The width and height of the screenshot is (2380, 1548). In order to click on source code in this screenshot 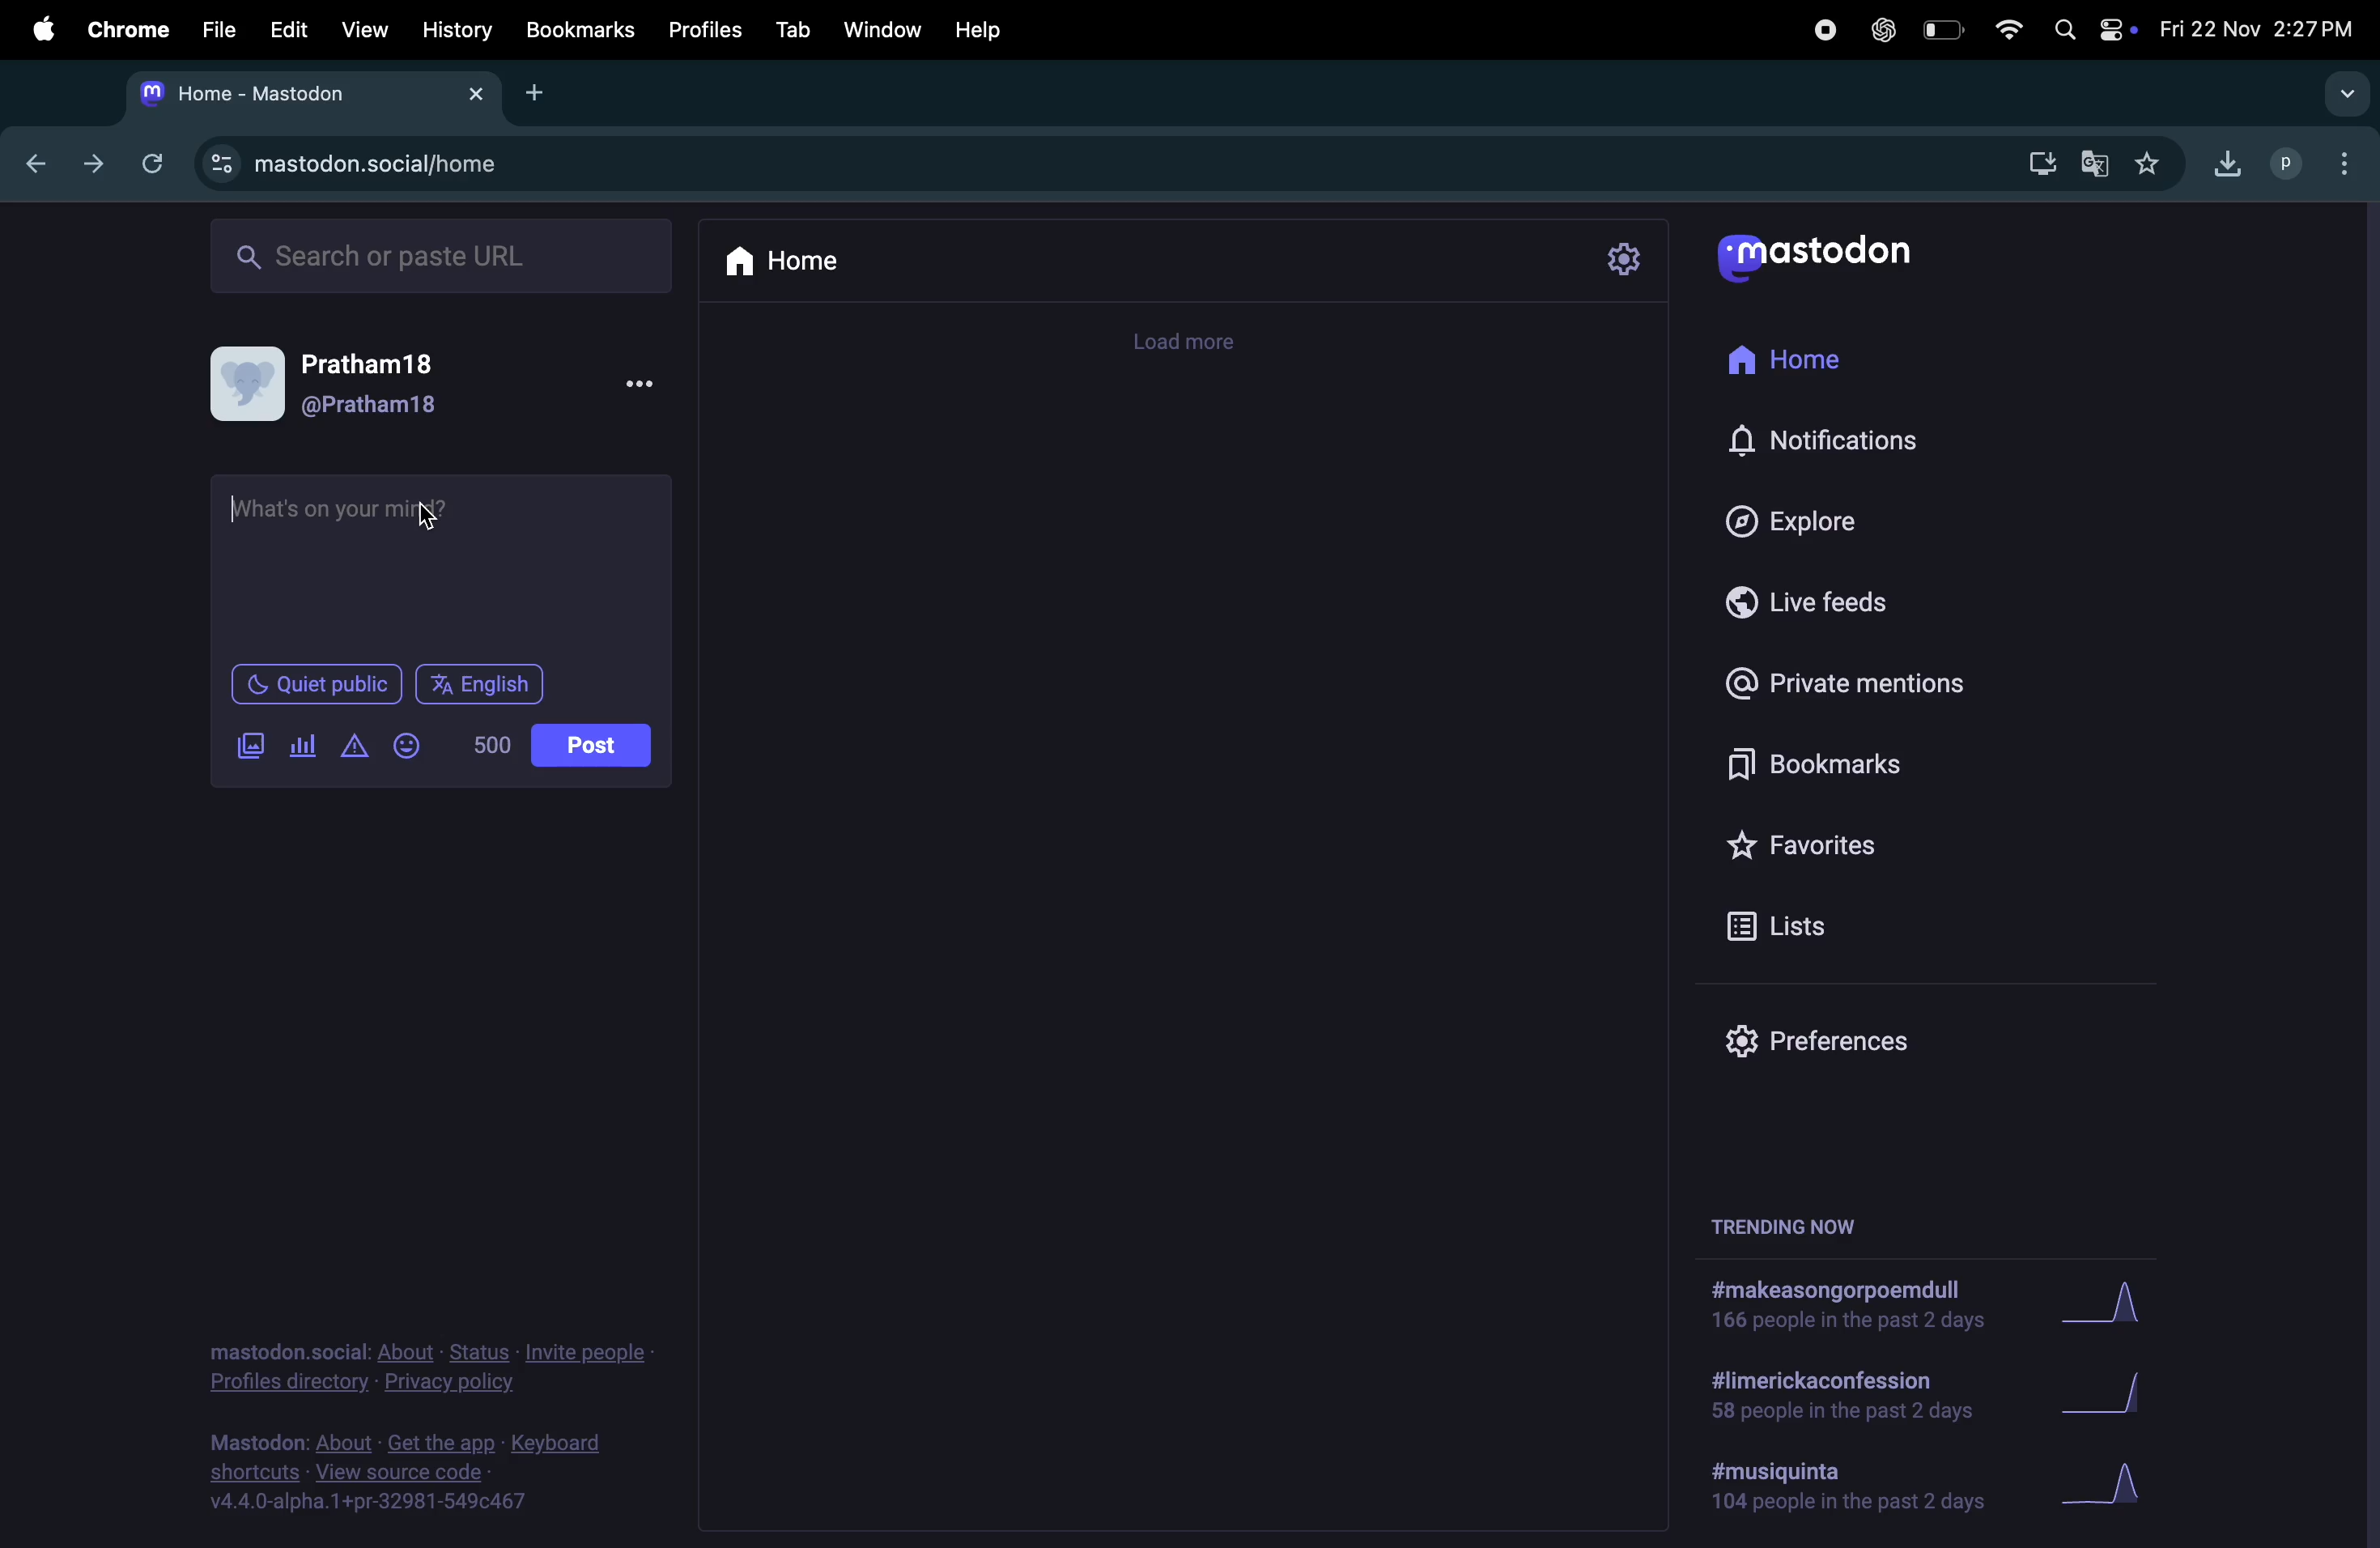, I will do `click(404, 1475)`.